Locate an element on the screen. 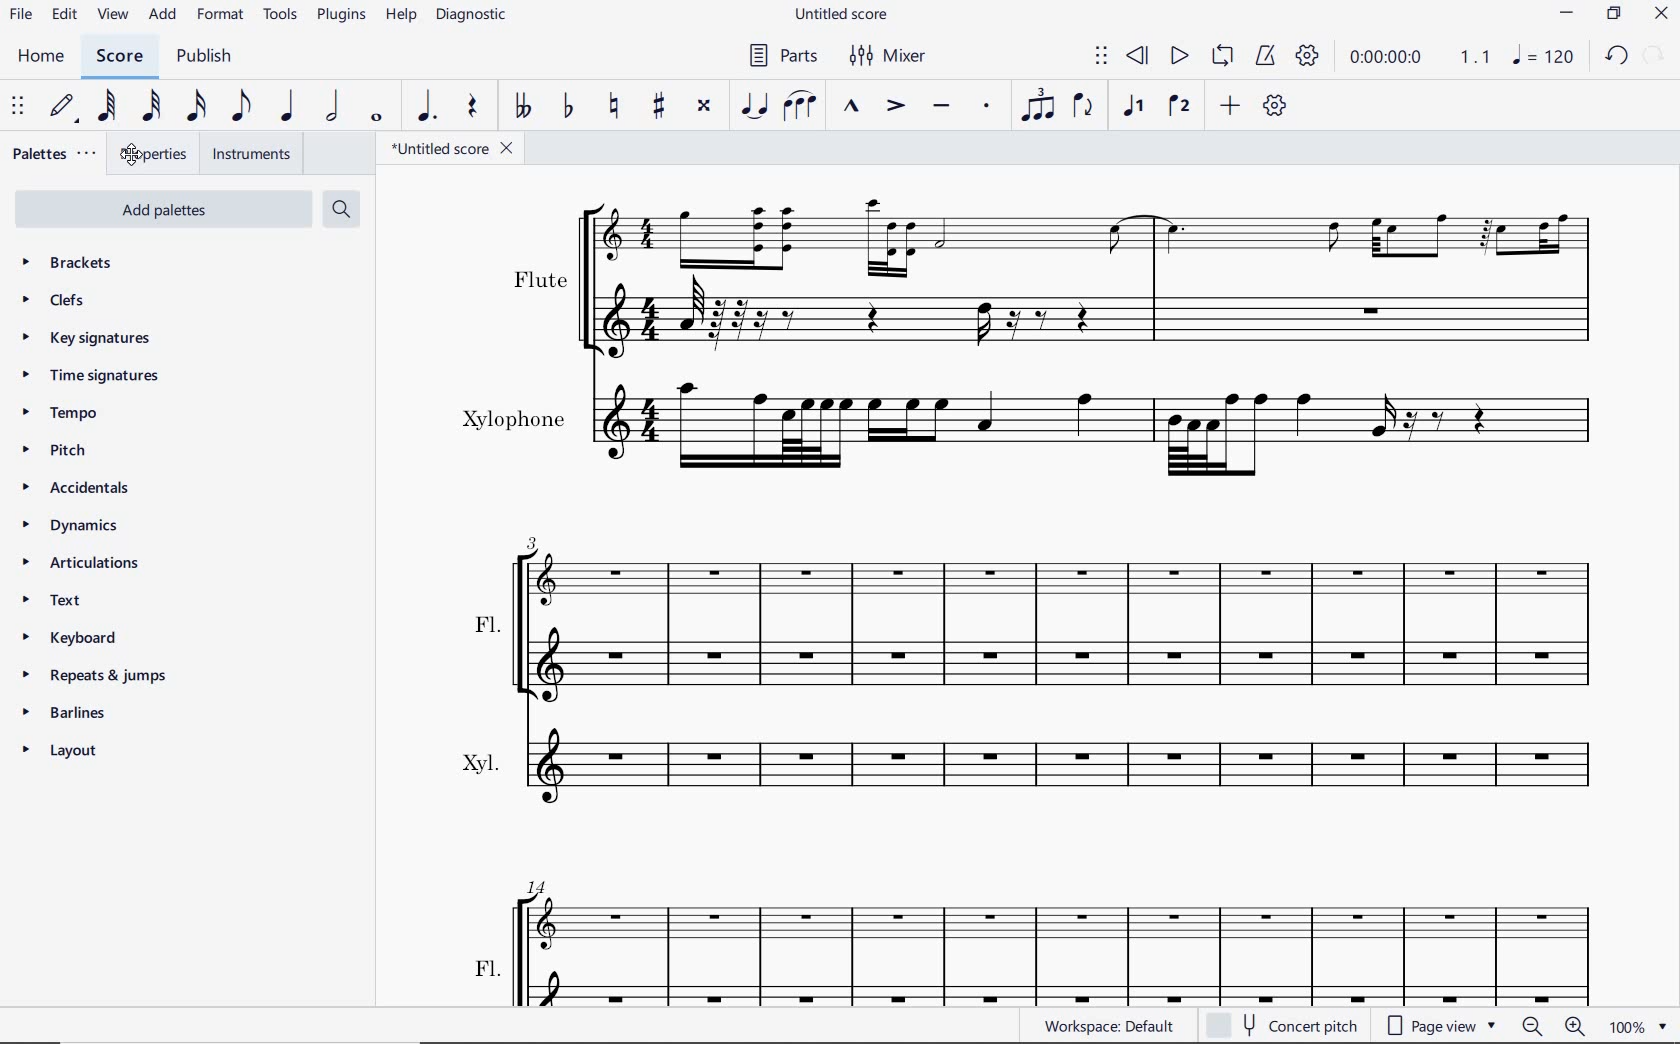 The width and height of the screenshot is (1680, 1044). SELECT TO MOVE is located at coordinates (18, 108).